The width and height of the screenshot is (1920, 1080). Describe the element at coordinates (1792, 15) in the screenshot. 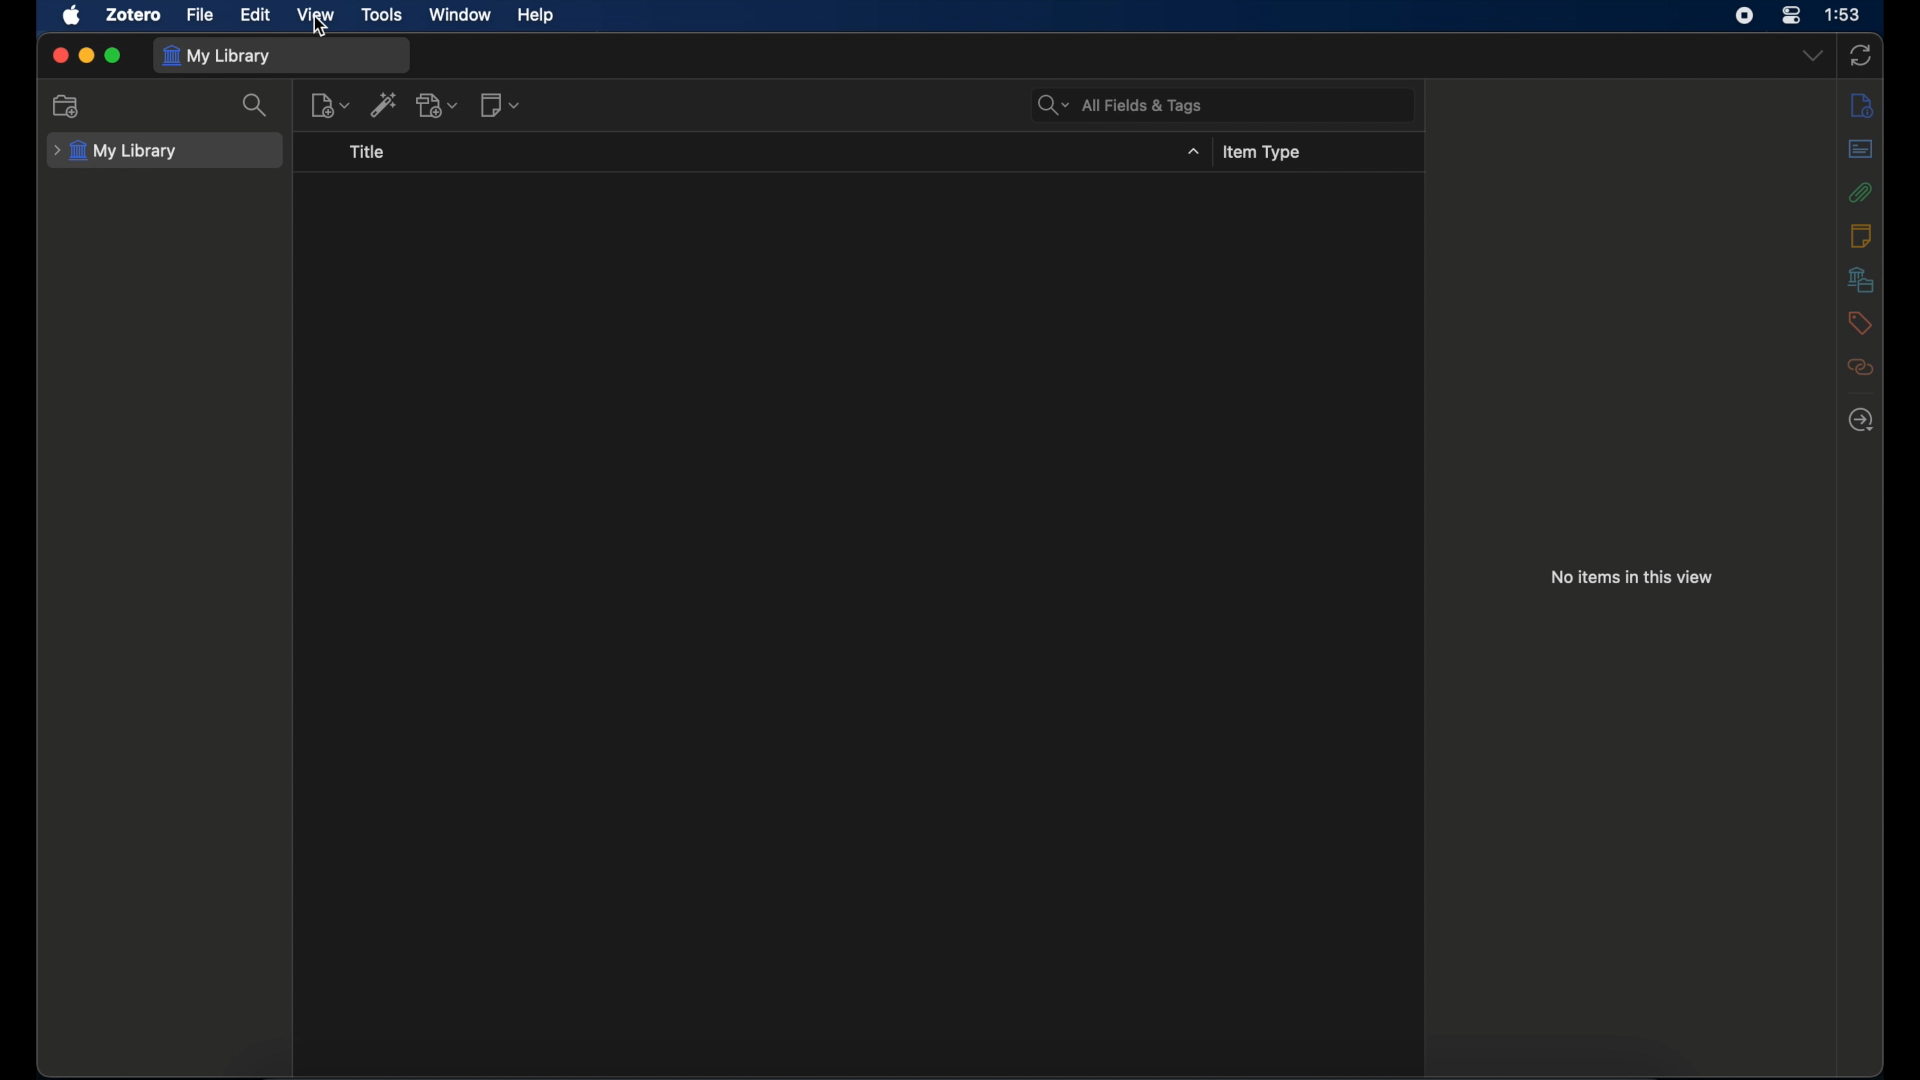

I see `control center` at that location.